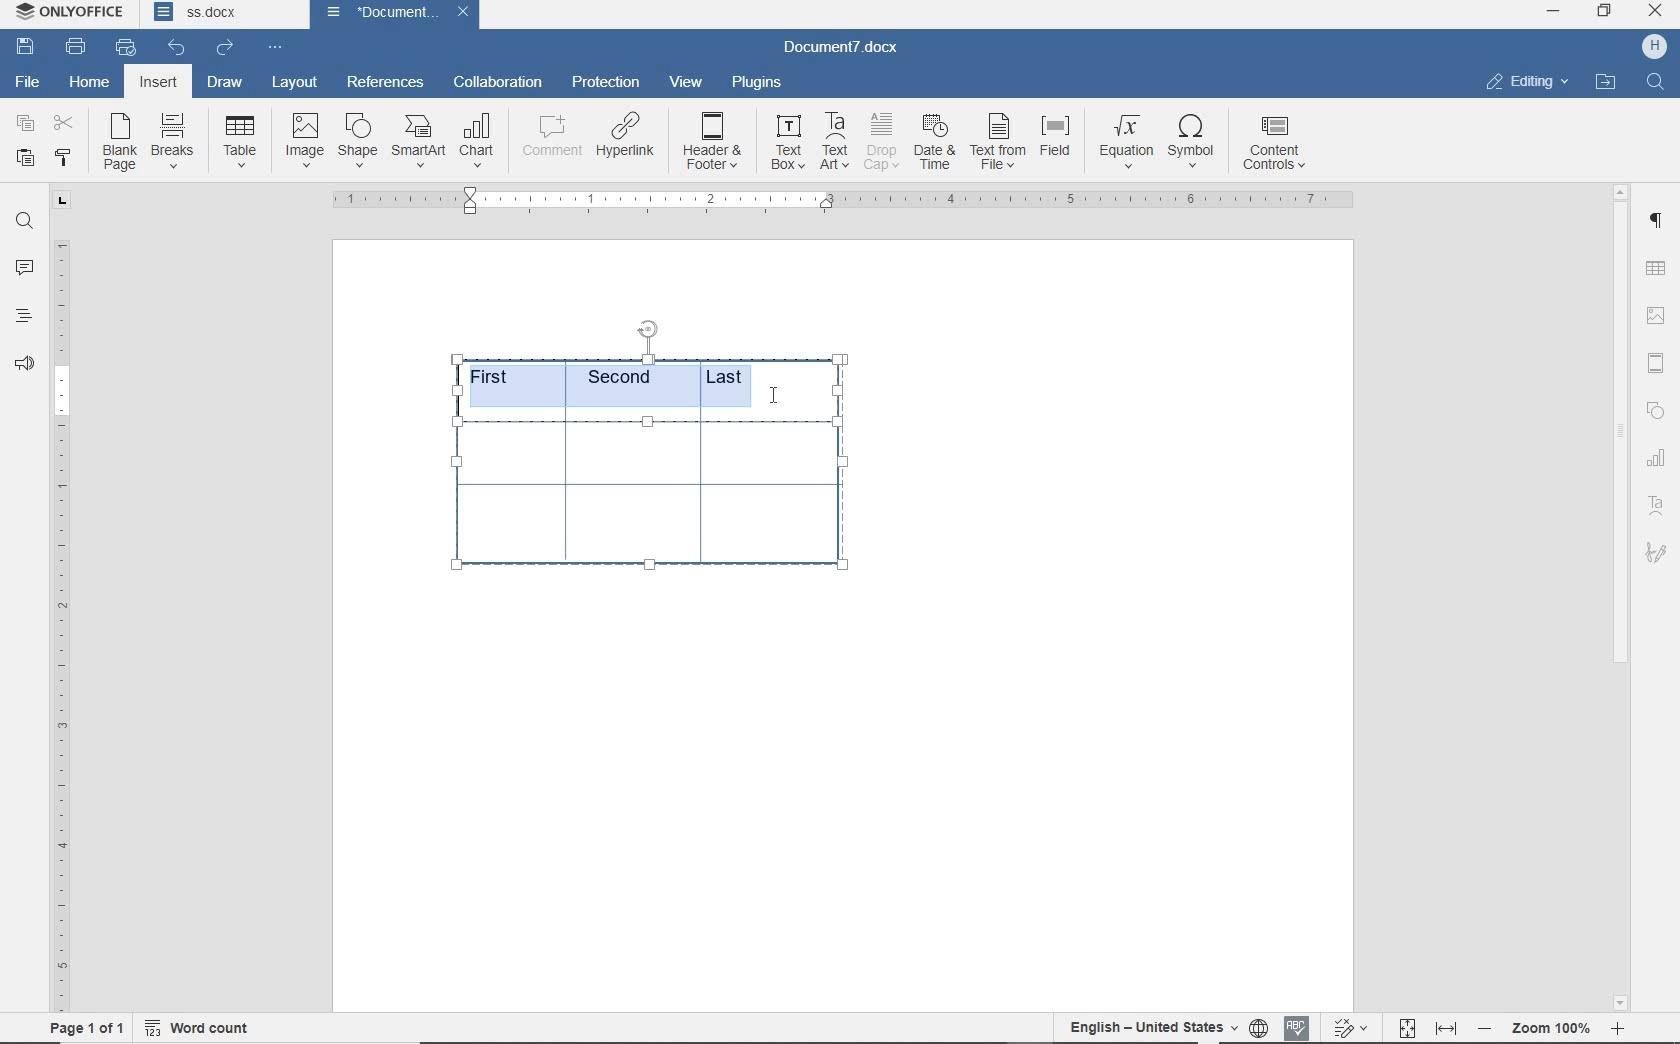 The width and height of the screenshot is (1680, 1044). I want to click on tab group, so click(59, 201).